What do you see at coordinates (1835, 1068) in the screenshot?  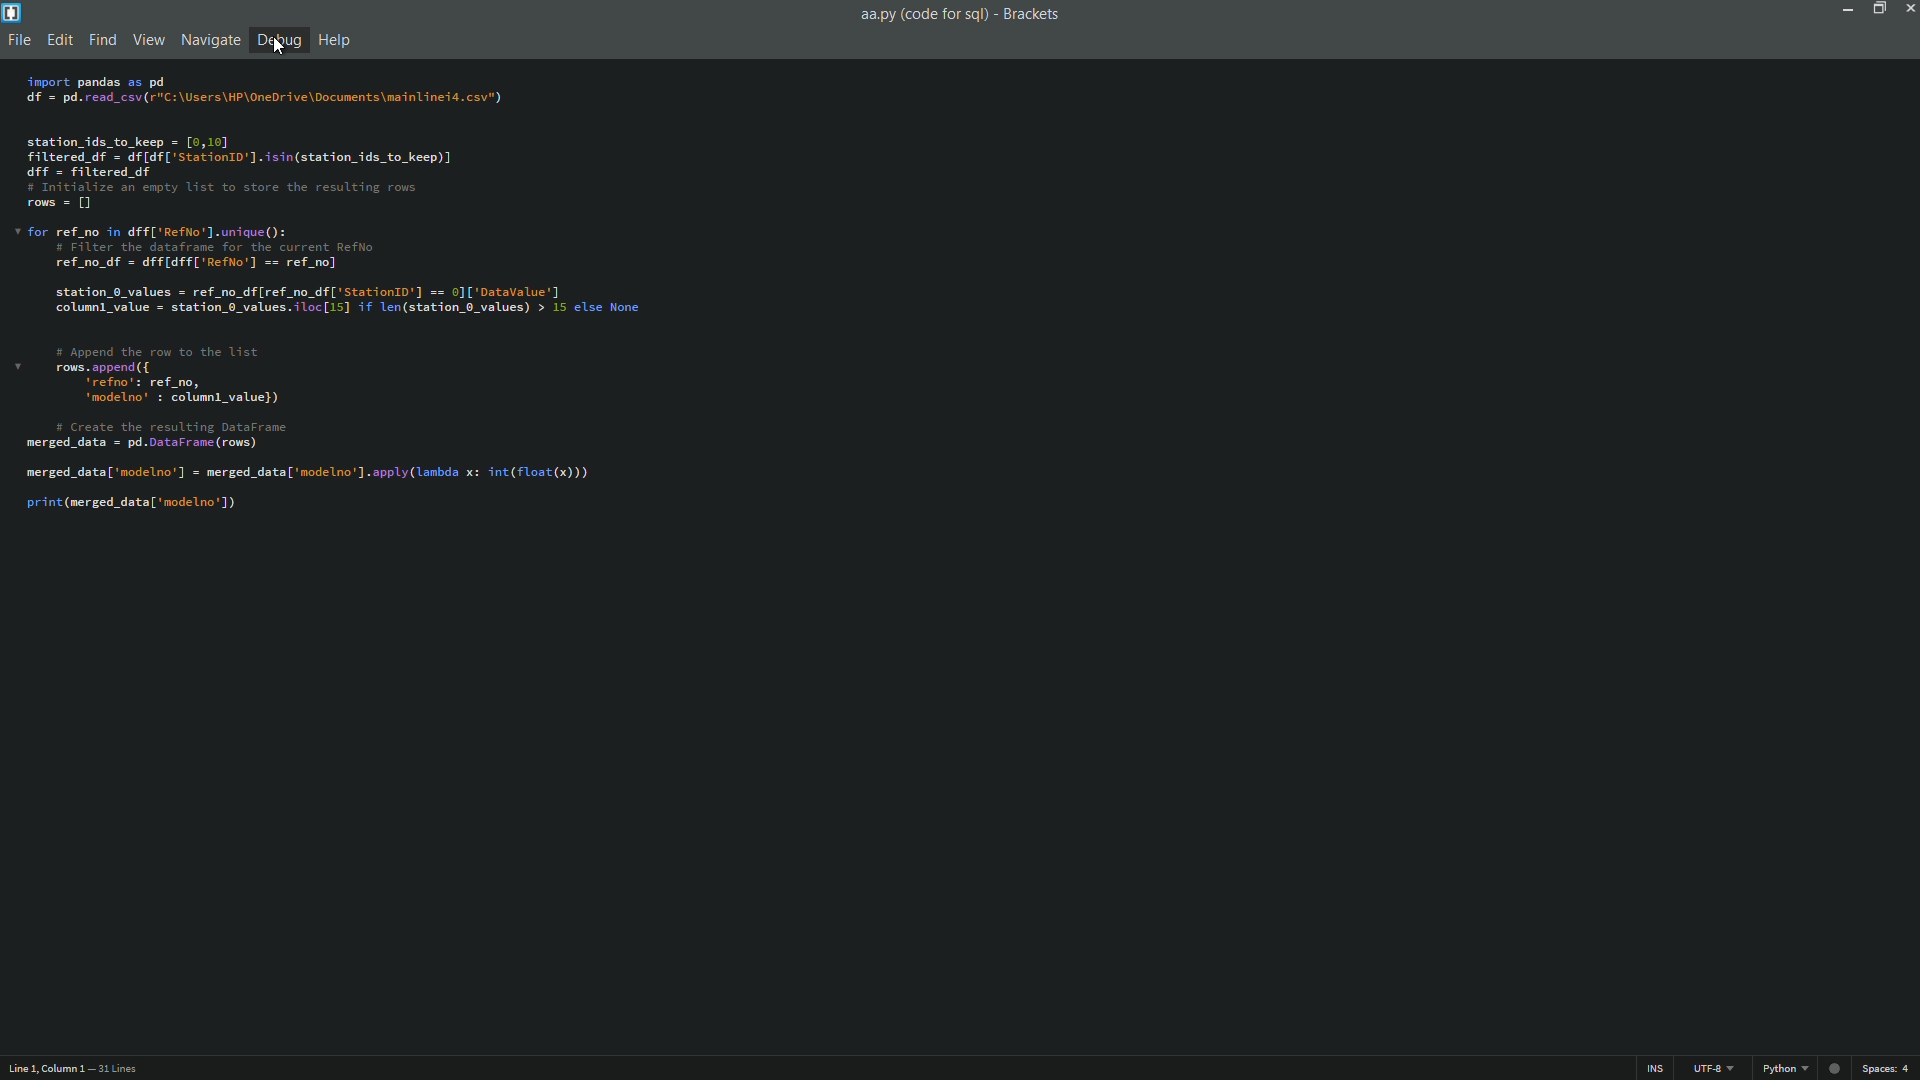 I see `record` at bounding box center [1835, 1068].